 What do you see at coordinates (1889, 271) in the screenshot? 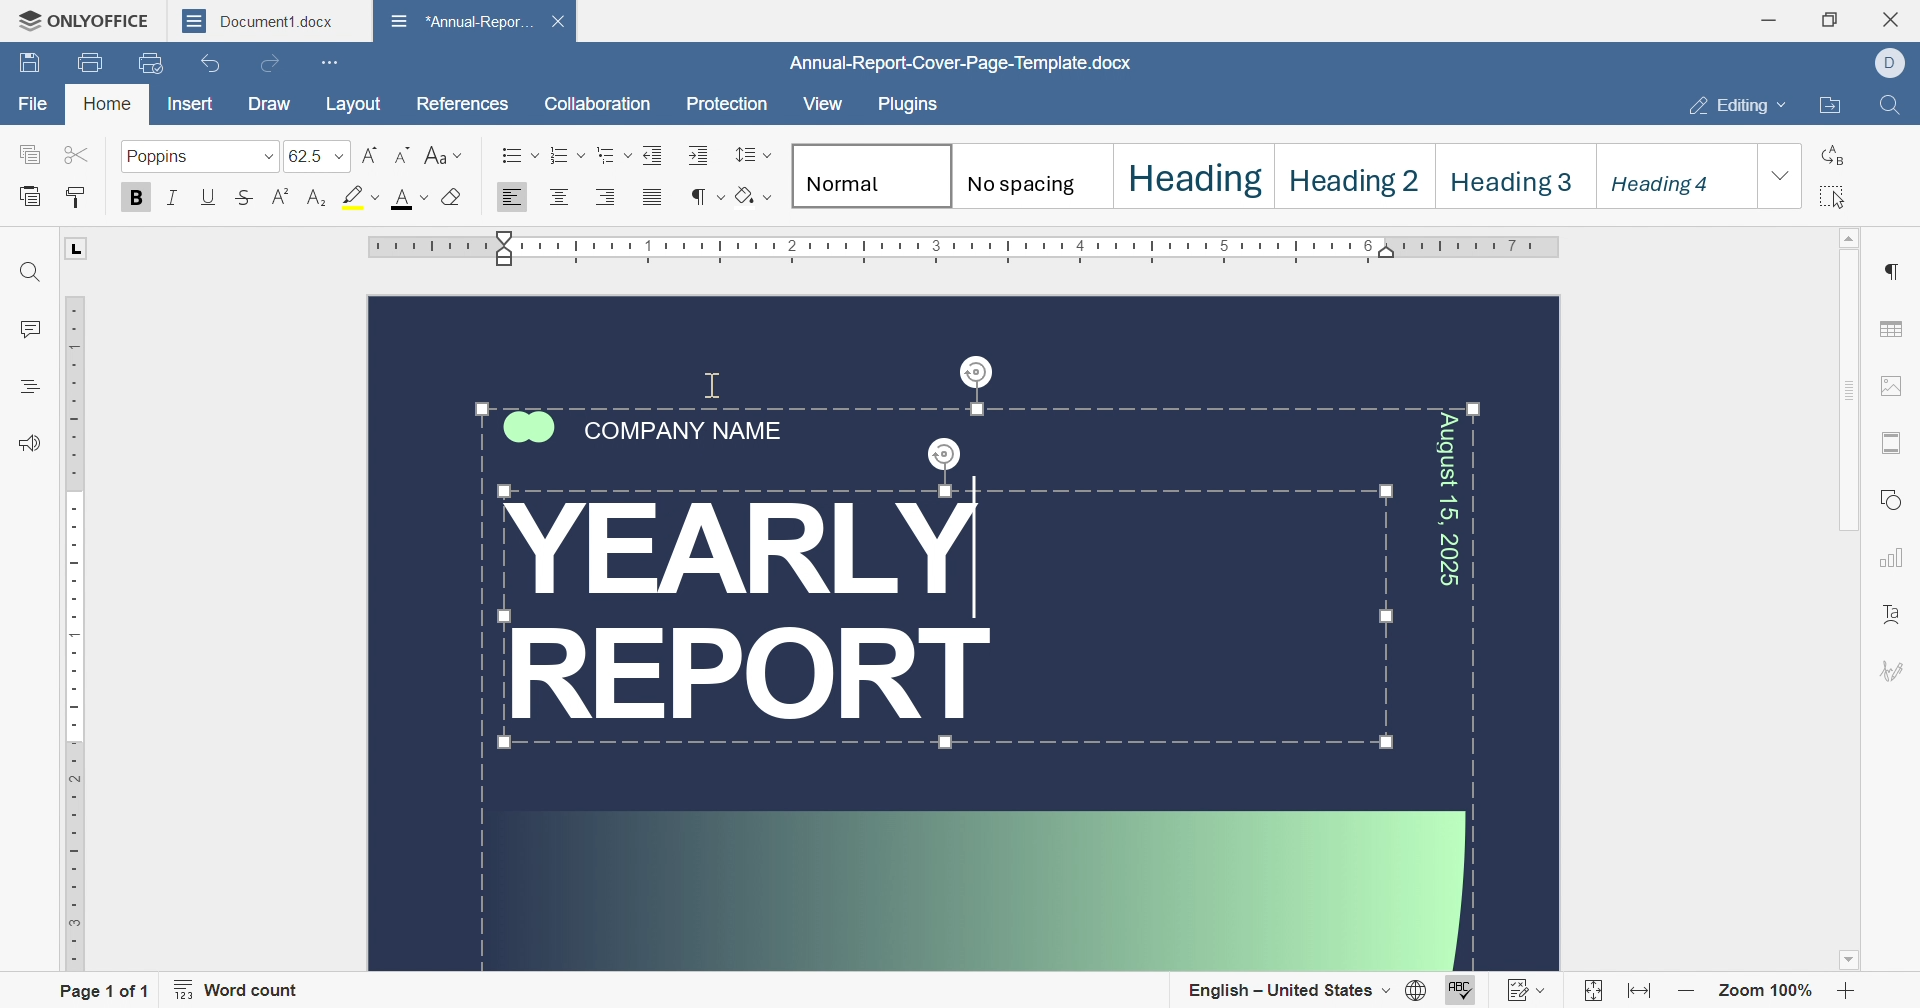
I see `paragraph settings` at bounding box center [1889, 271].